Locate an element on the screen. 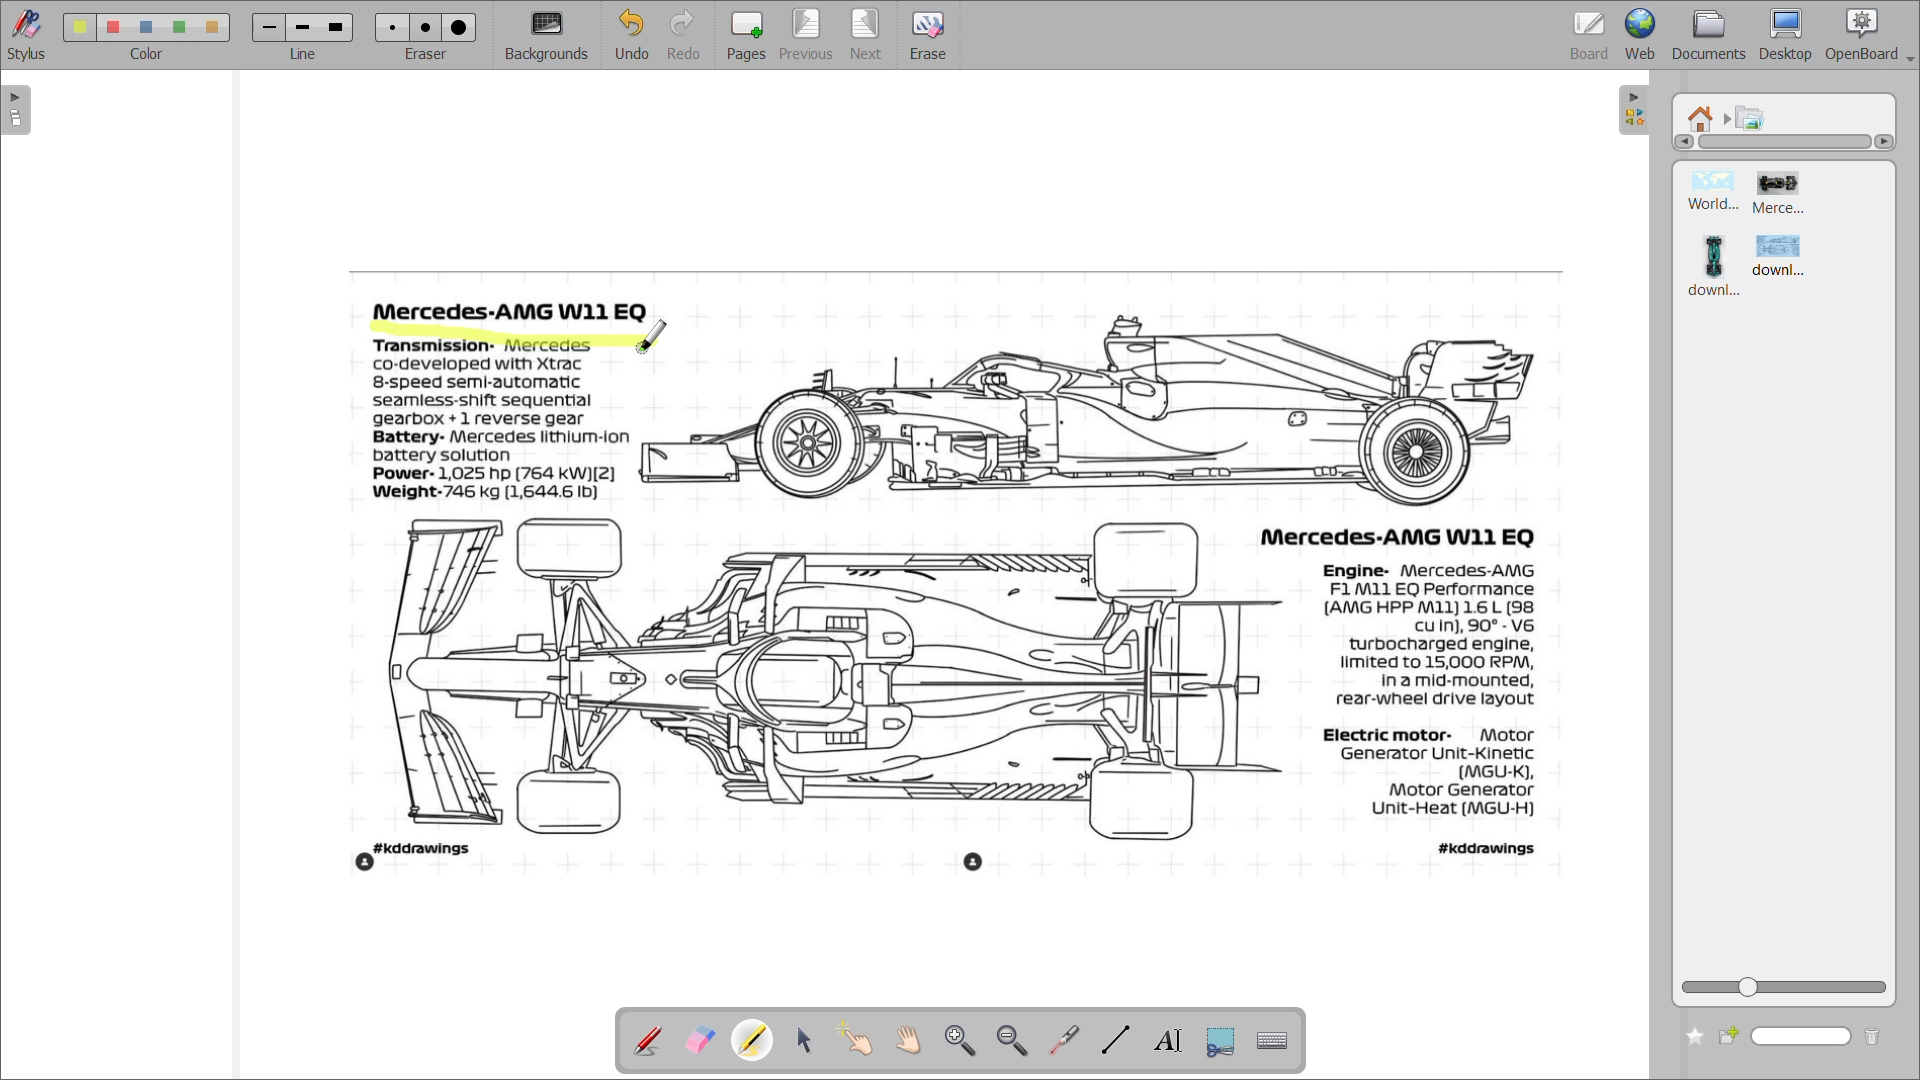 The height and width of the screenshot is (1080, 1920). interact with items is located at coordinates (862, 1041).